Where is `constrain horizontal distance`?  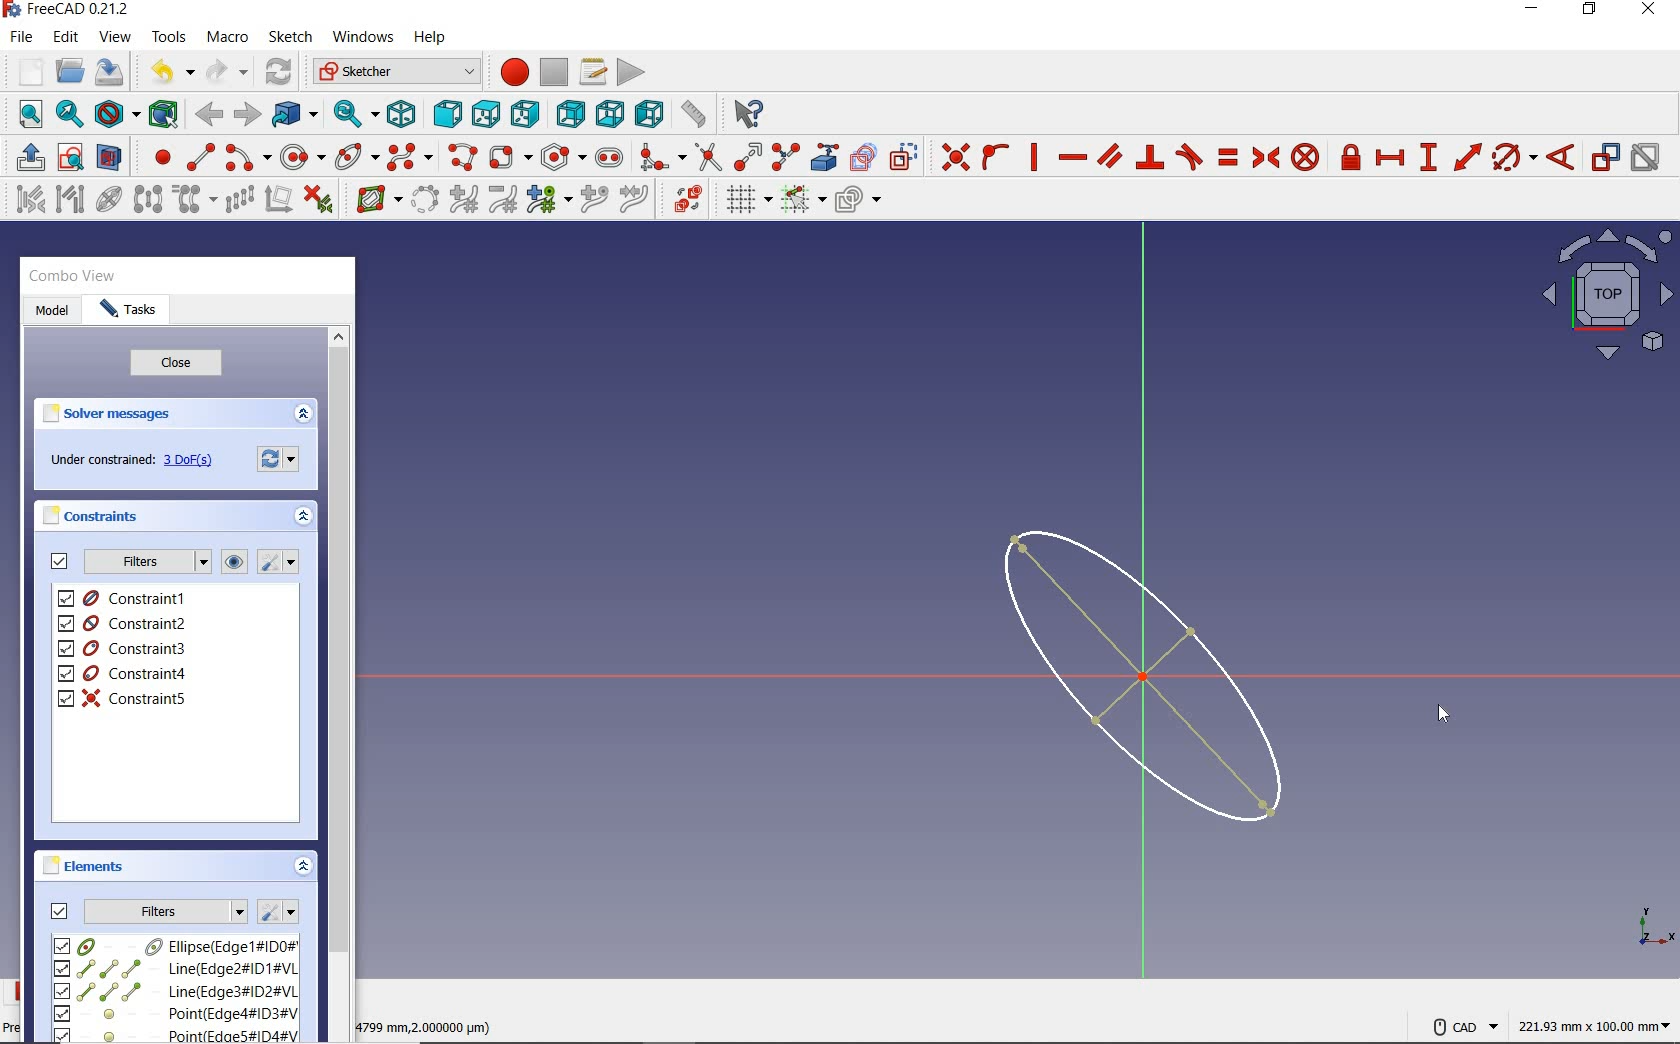 constrain horizontal distance is located at coordinates (1389, 156).